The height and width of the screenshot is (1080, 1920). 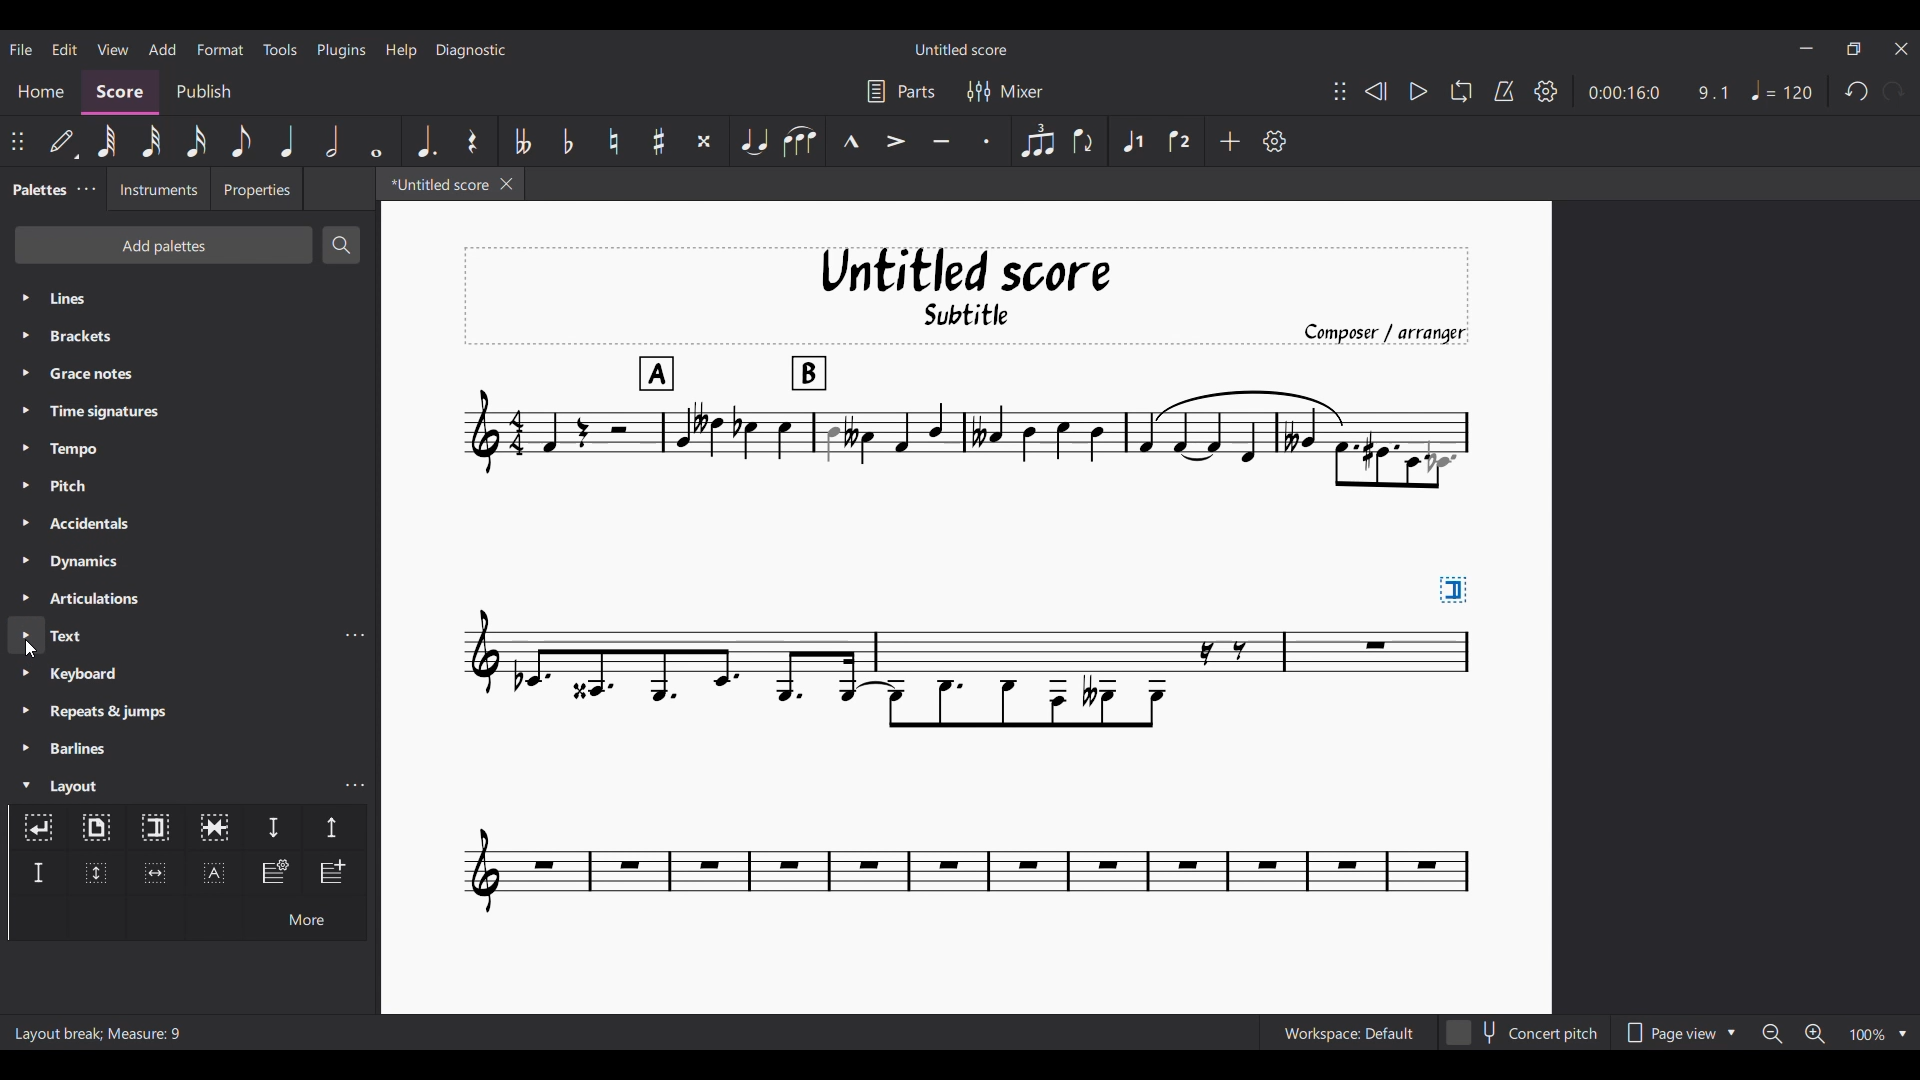 What do you see at coordinates (332, 140) in the screenshot?
I see `Half note` at bounding box center [332, 140].